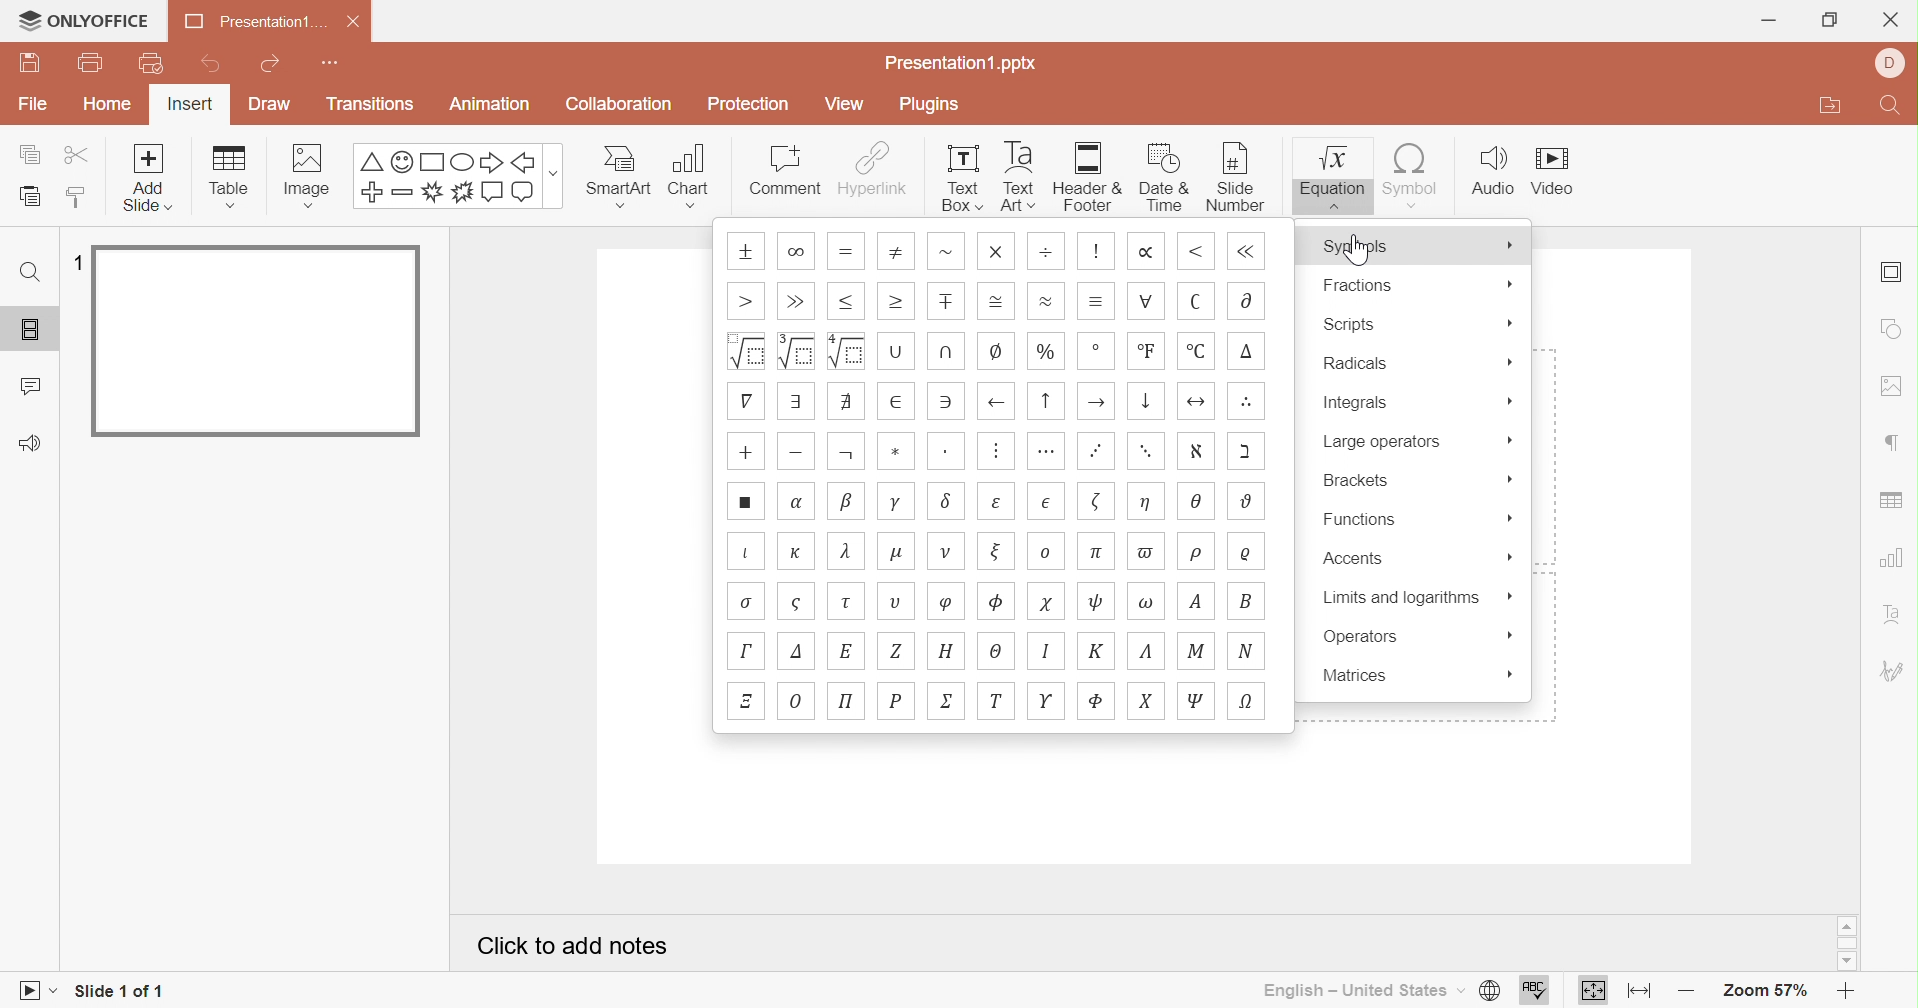 The height and width of the screenshot is (1008, 1918). What do you see at coordinates (34, 442) in the screenshot?
I see `Feedback and support` at bounding box center [34, 442].